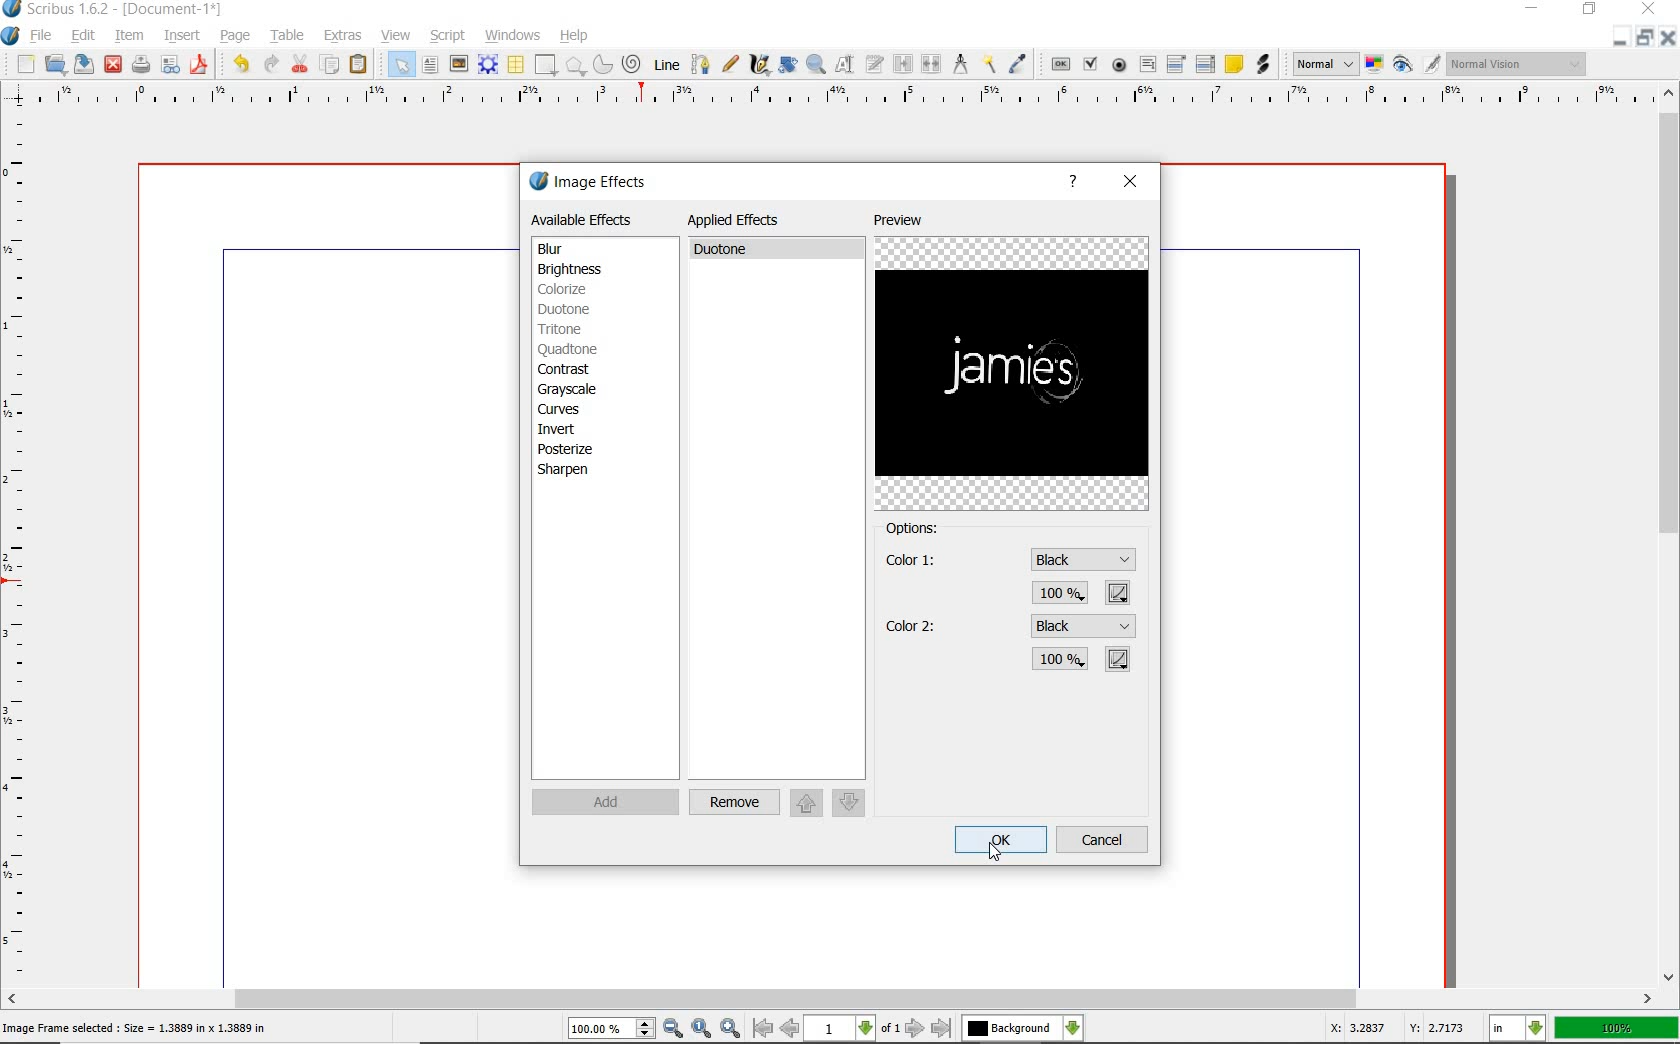 This screenshot has height=1044, width=1680. I want to click on SELECT, so click(400, 64).